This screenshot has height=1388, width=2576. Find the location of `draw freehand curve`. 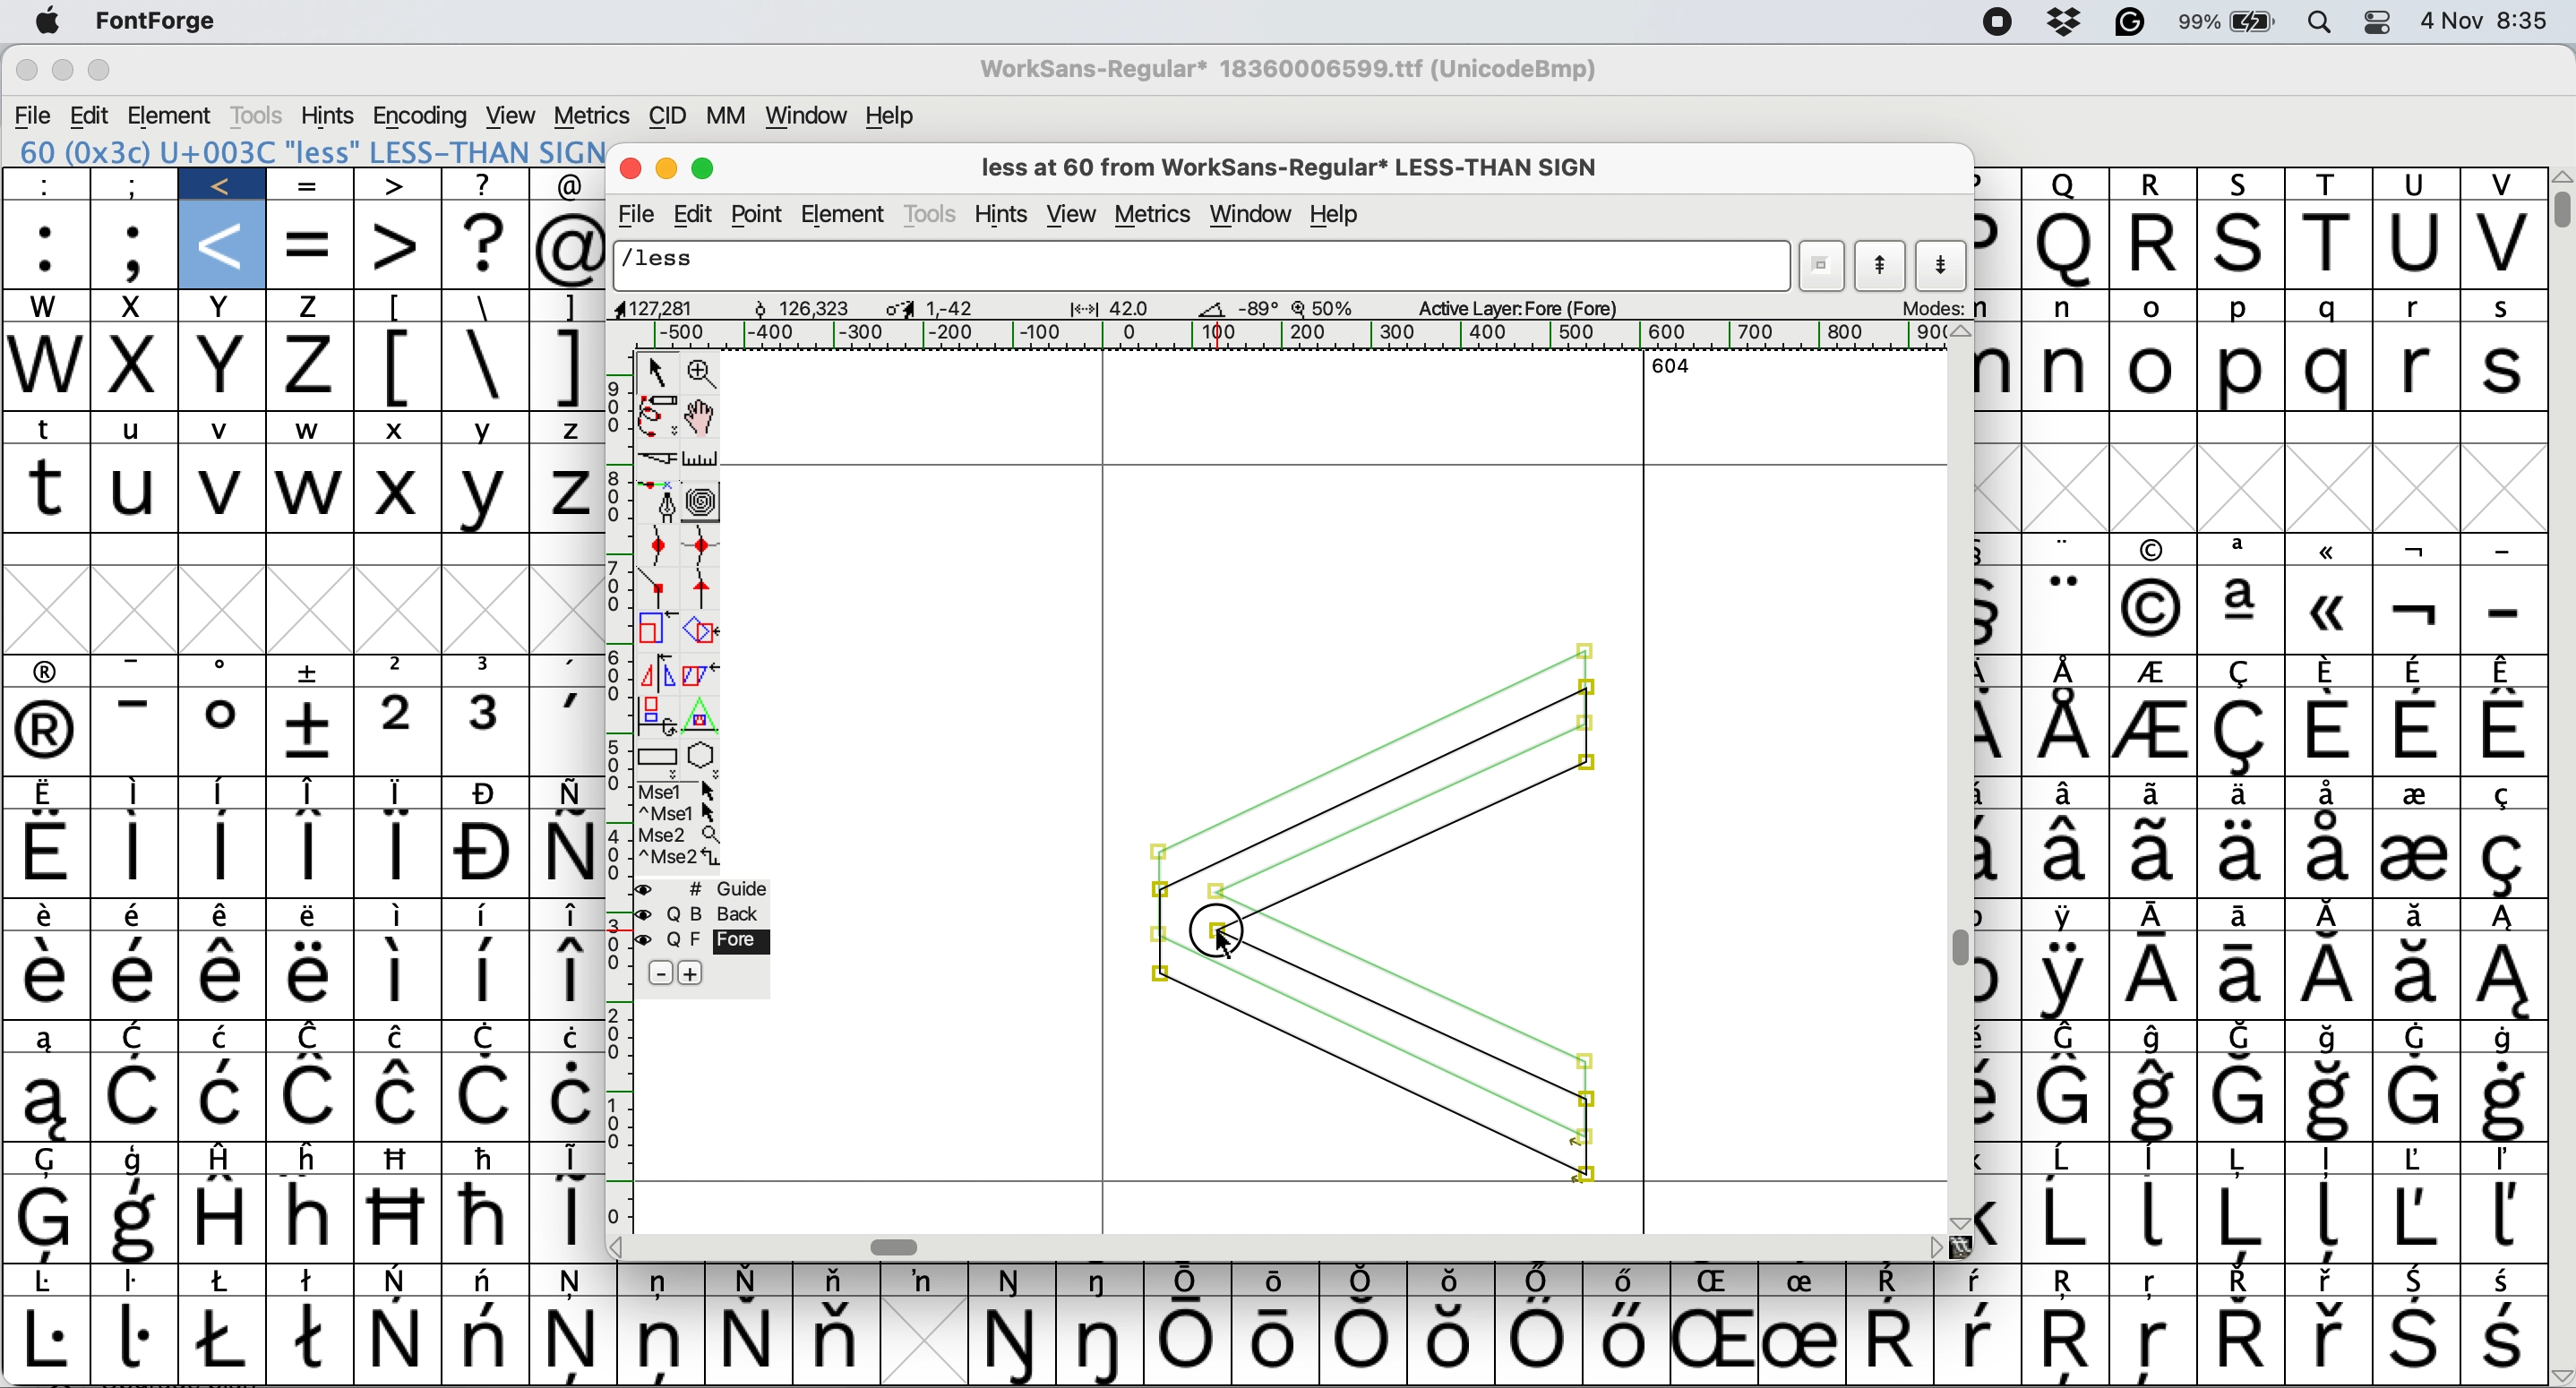

draw freehand curve is located at coordinates (655, 415).